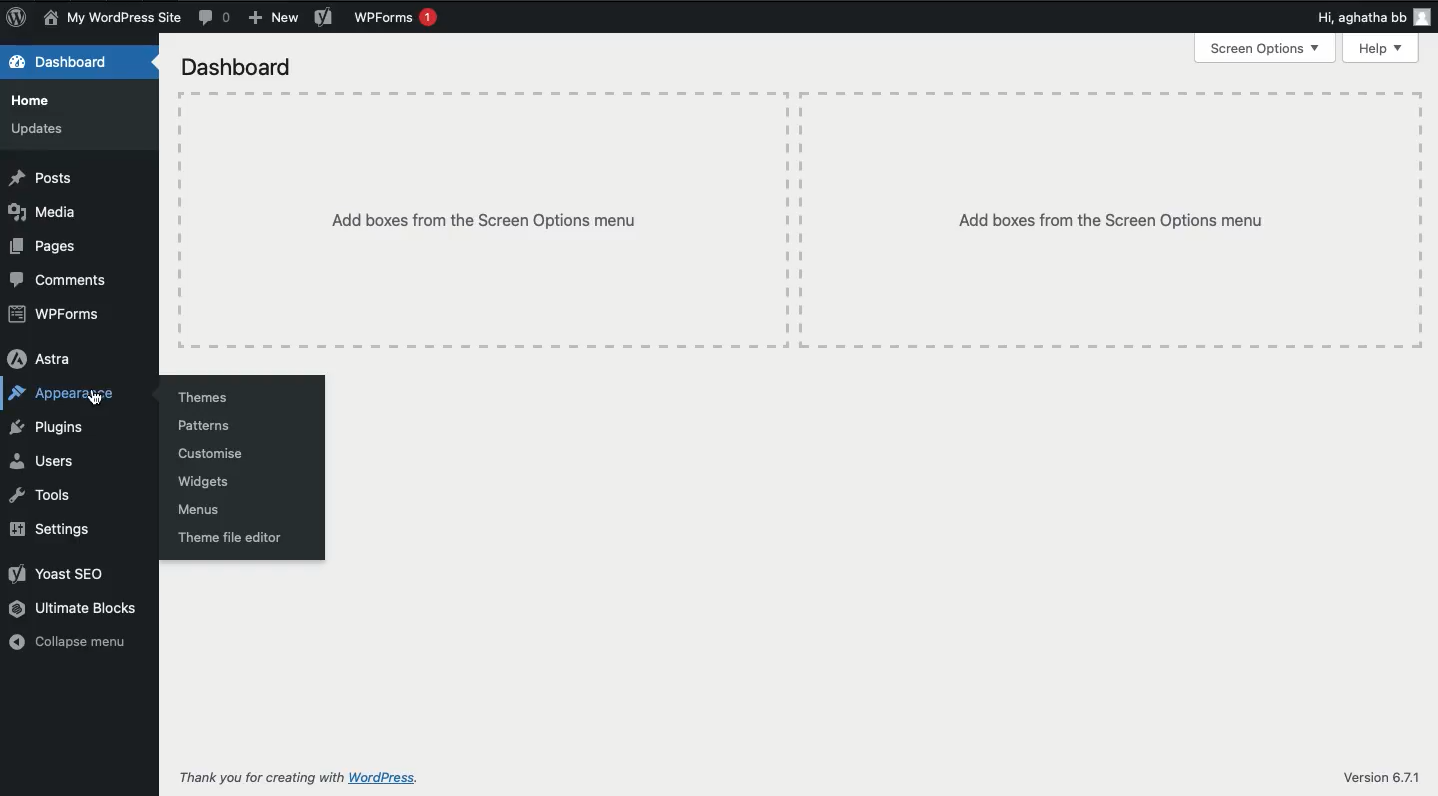 The height and width of the screenshot is (796, 1438). Describe the element at coordinates (48, 529) in the screenshot. I see `Settings` at that location.